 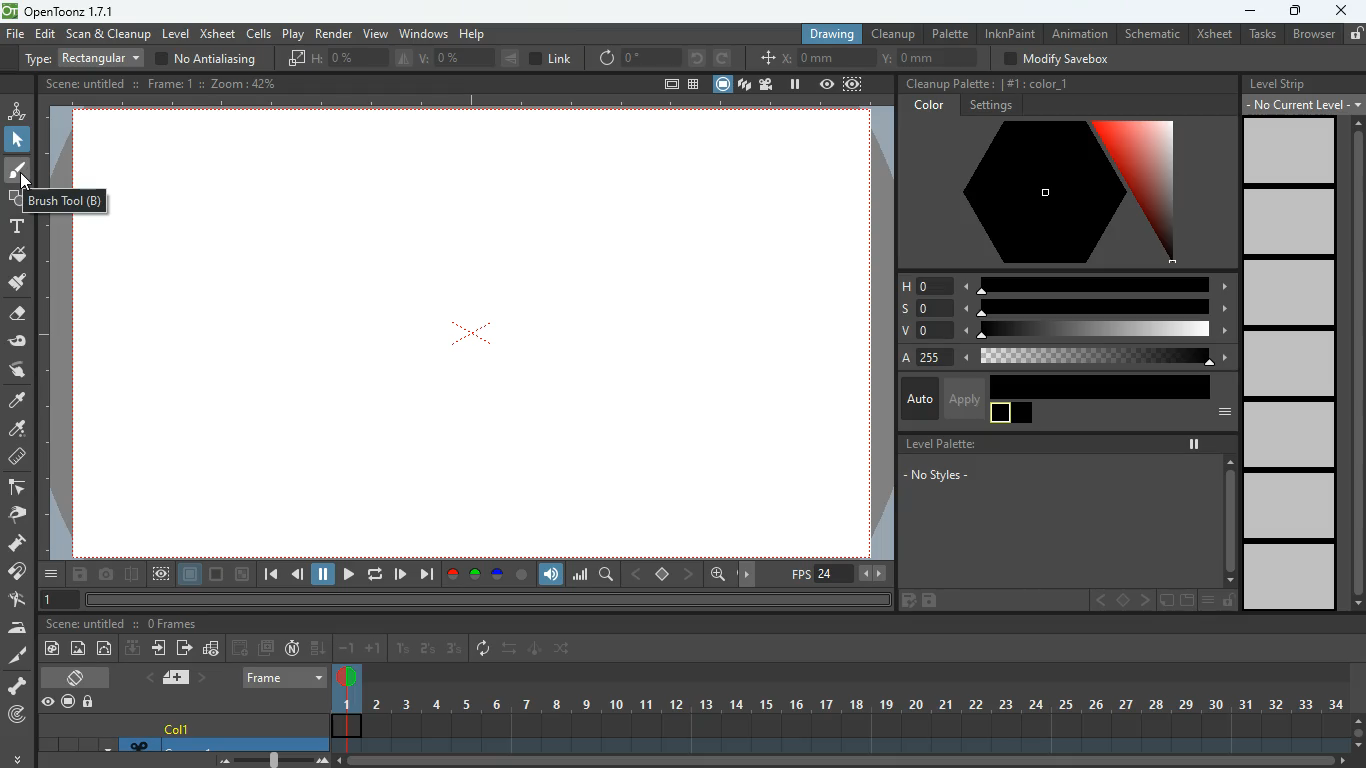 What do you see at coordinates (184, 647) in the screenshot?
I see `send` at bounding box center [184, 647].